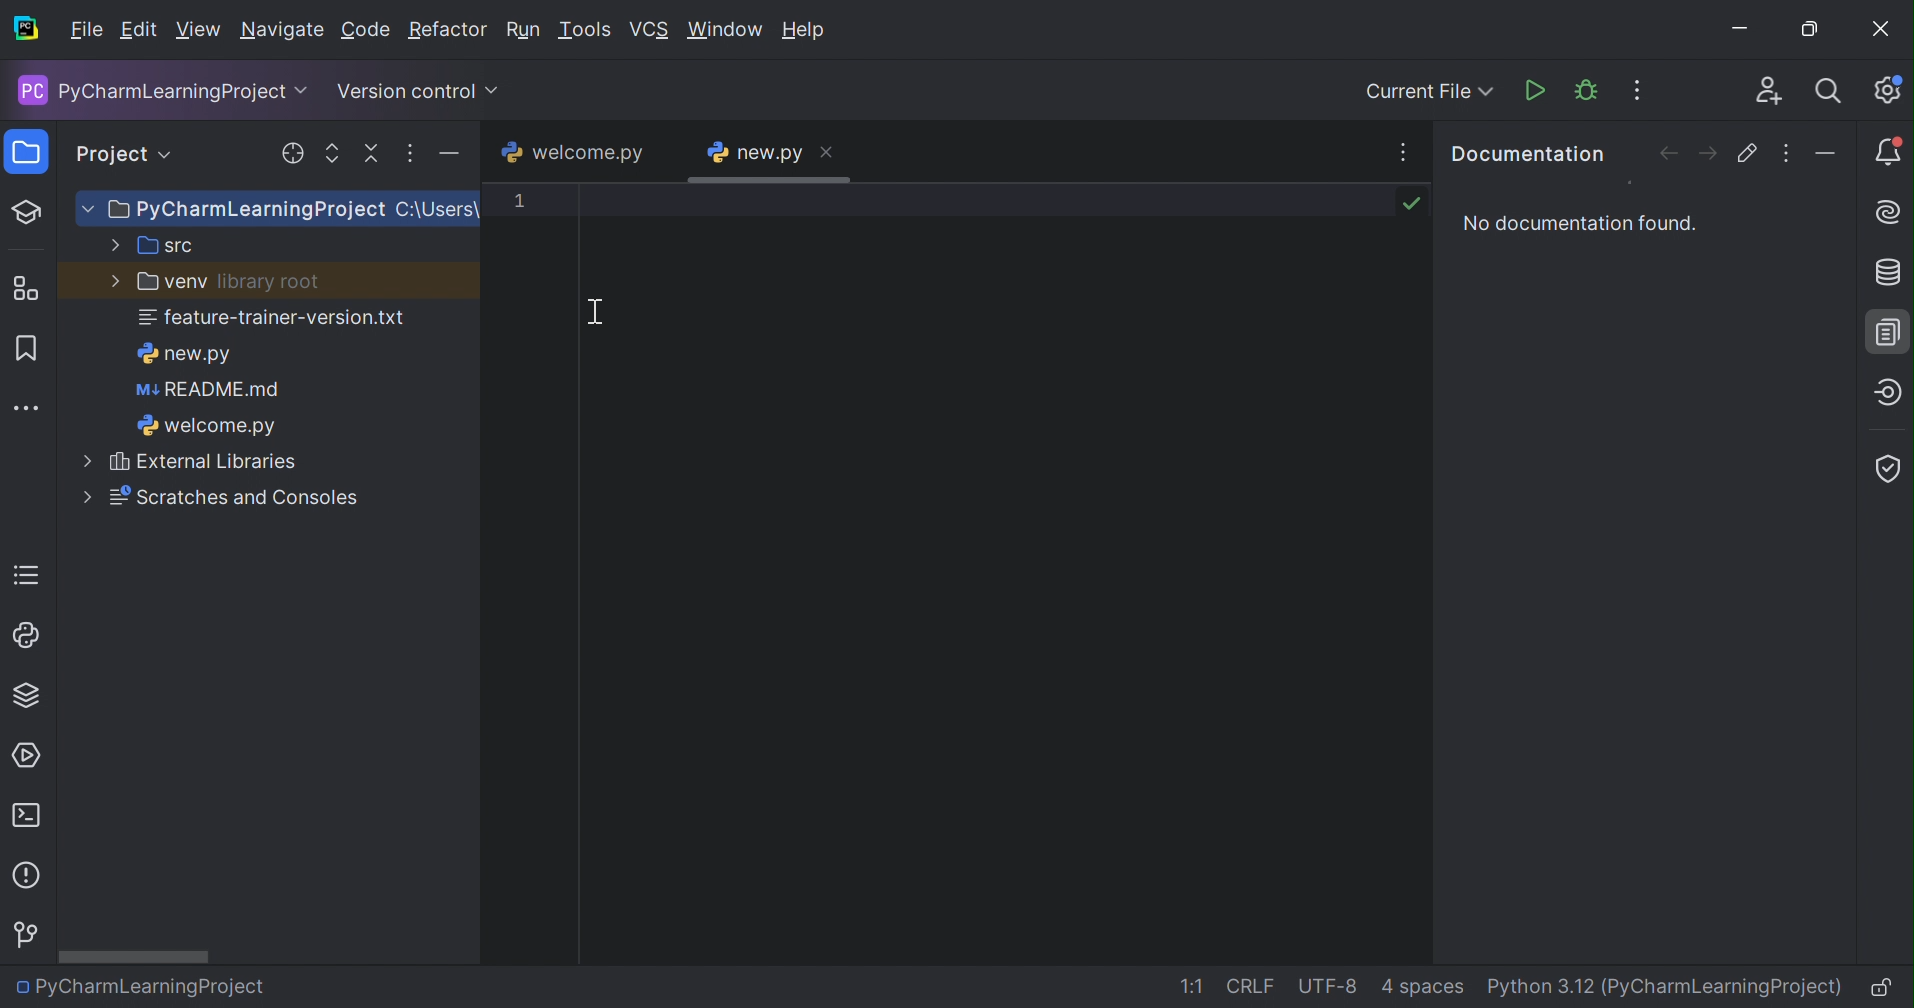 This screenshot has height=1008, width=1914. What do you see at coordinates (1706, 153) in the screenshot?
I see `Forward` at bounding box center [1706, 153].